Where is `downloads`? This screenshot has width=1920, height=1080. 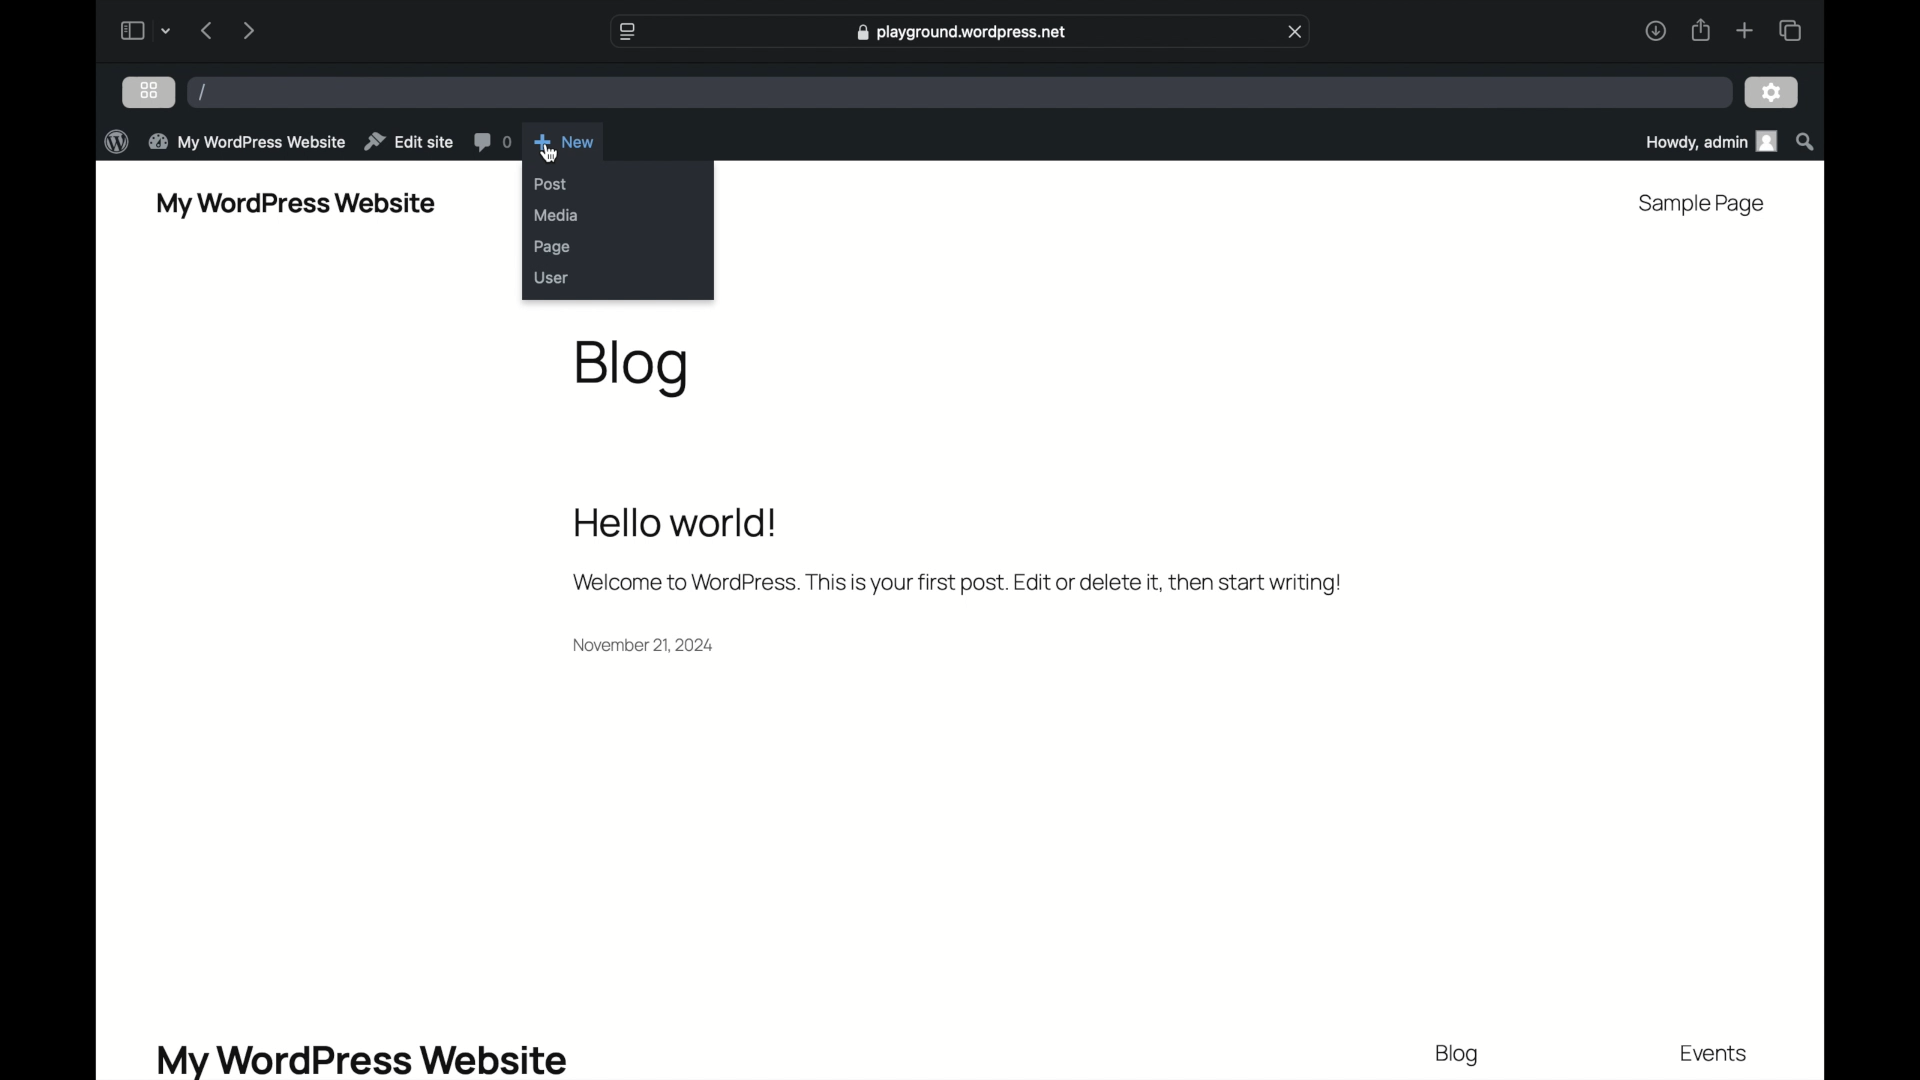 downloads is located at coordinates (1654, 30).